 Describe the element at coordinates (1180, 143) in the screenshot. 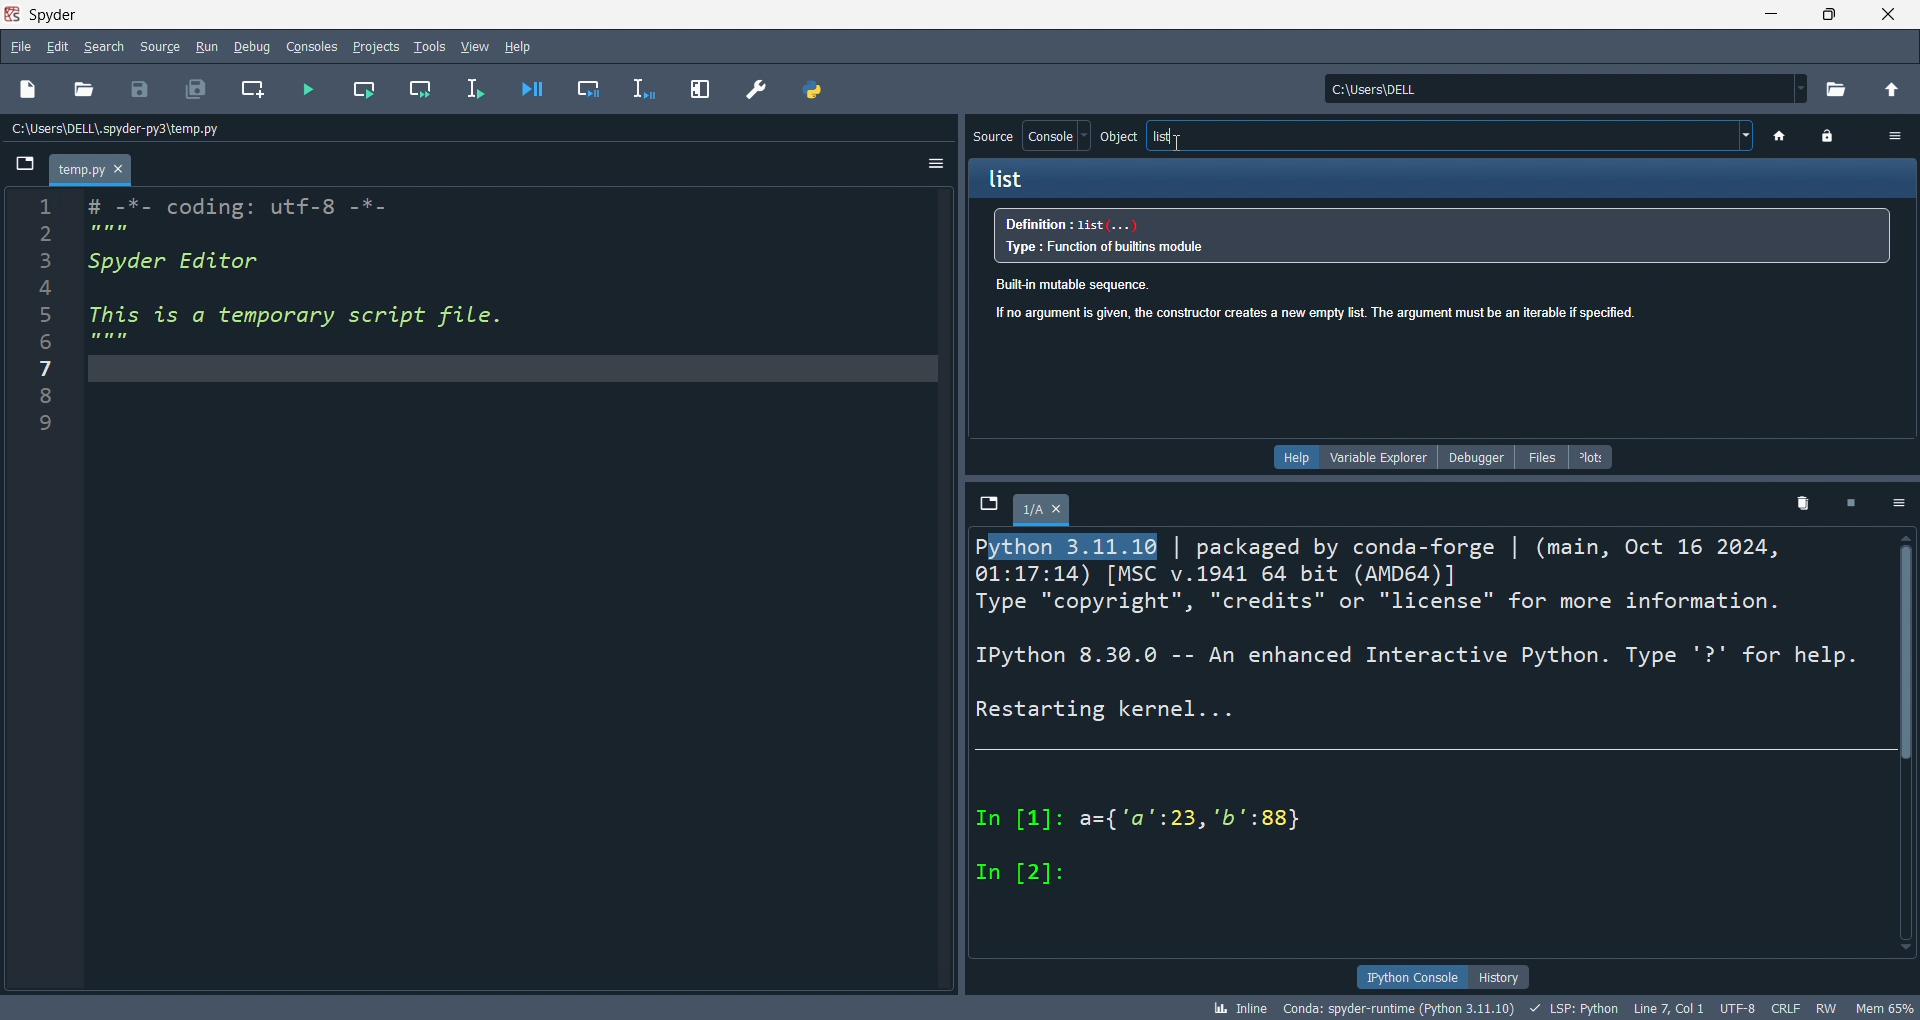

I see `cursor` at that location.